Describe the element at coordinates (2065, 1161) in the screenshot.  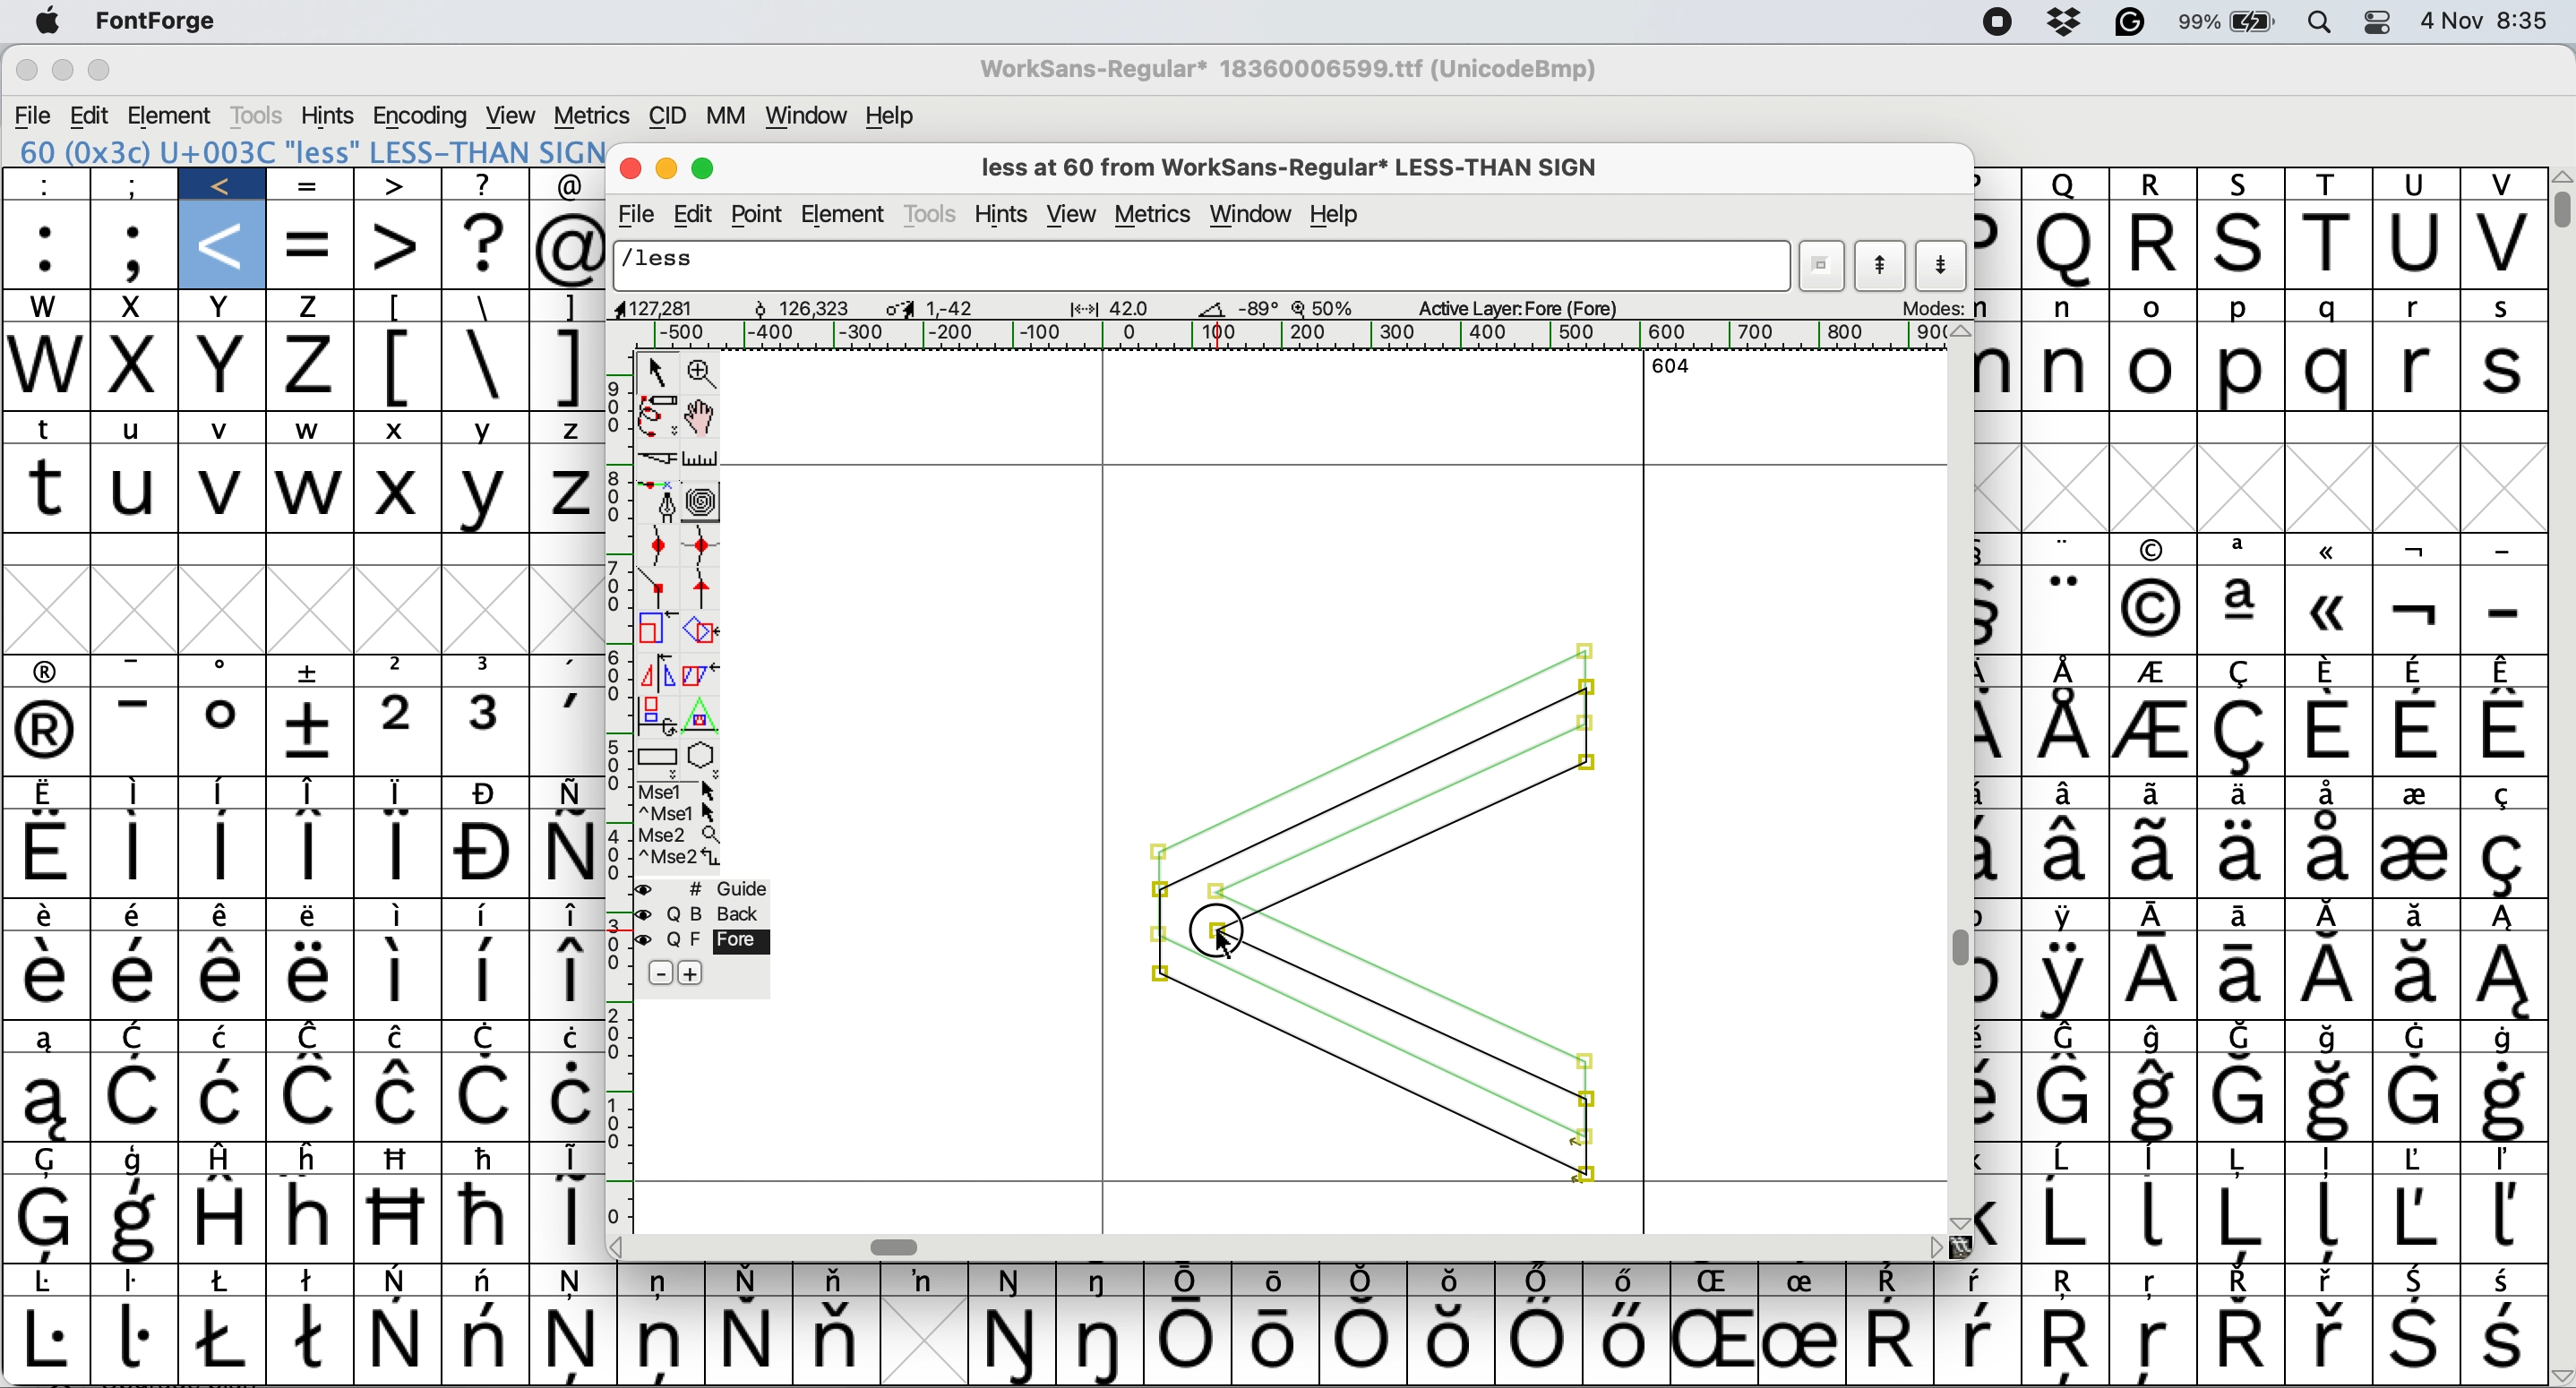
I see `Symbol` at that location.